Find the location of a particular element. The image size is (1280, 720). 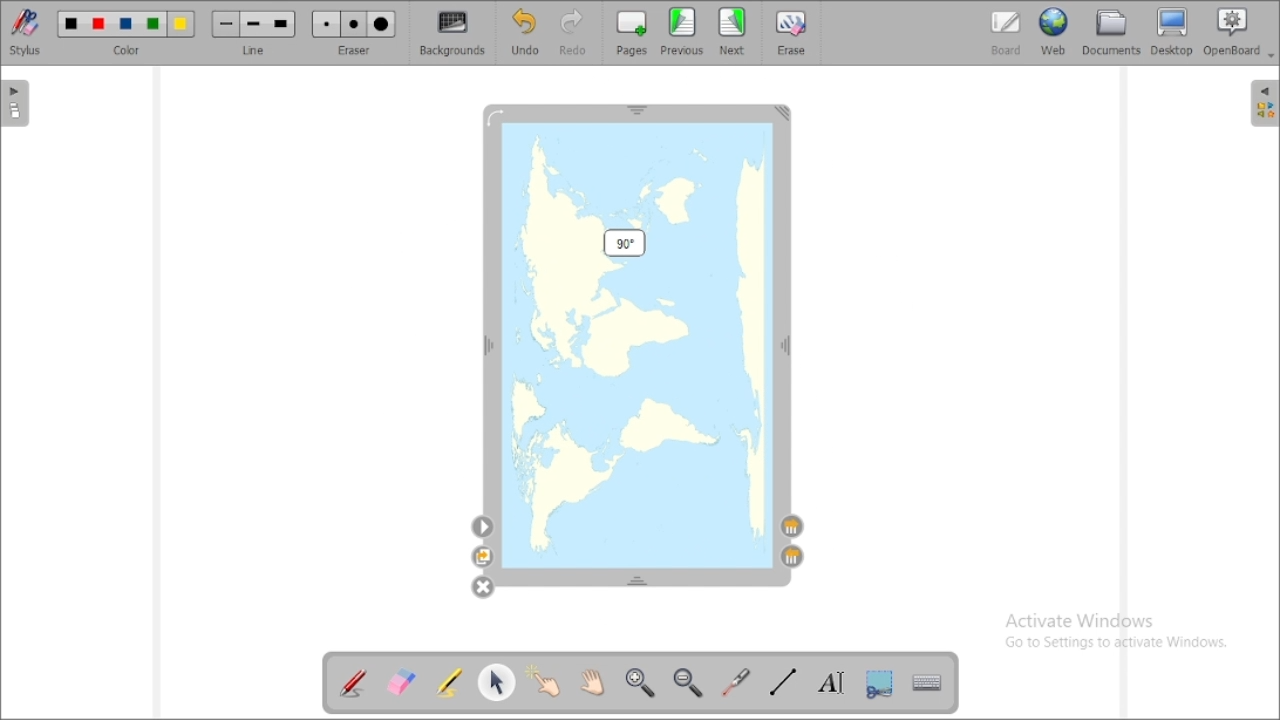

erase annotation is located at coordinates (400, 683).